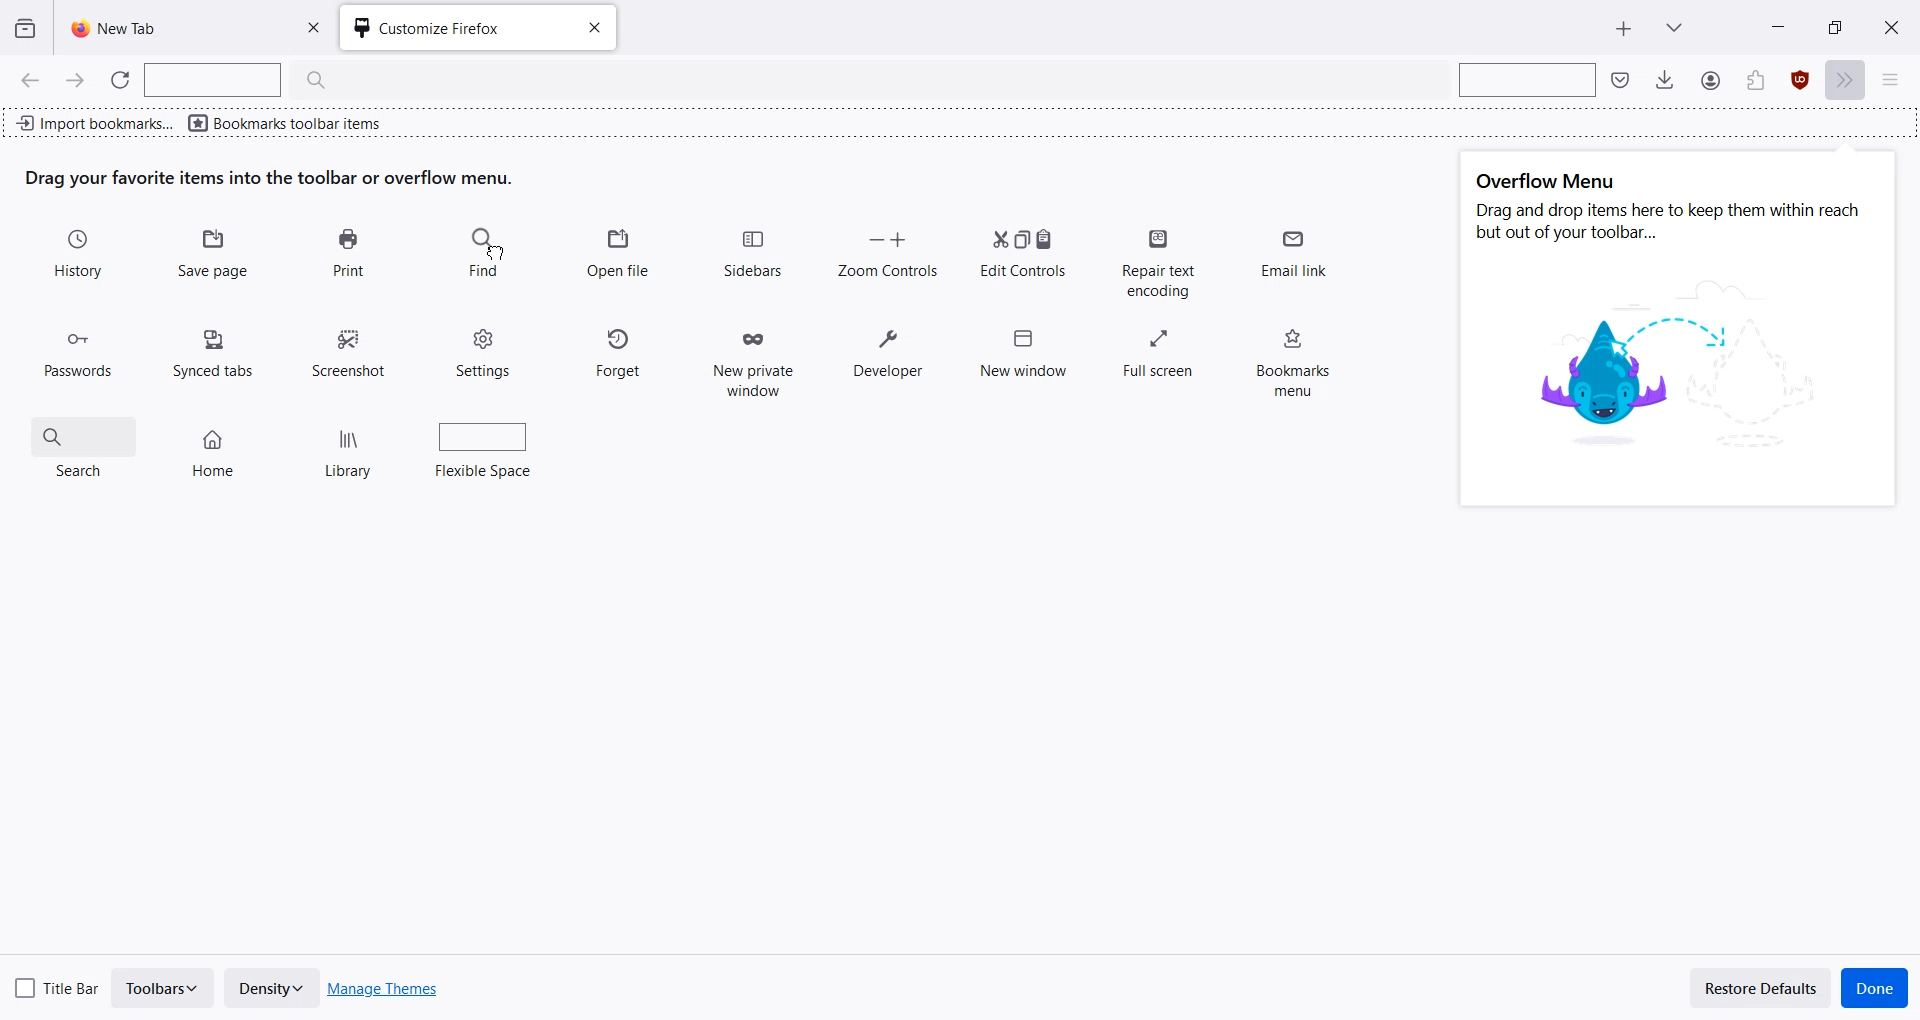 The width and height of the screenshot is (1920, 1020). I want to click on New Tab, so click(162, 28).